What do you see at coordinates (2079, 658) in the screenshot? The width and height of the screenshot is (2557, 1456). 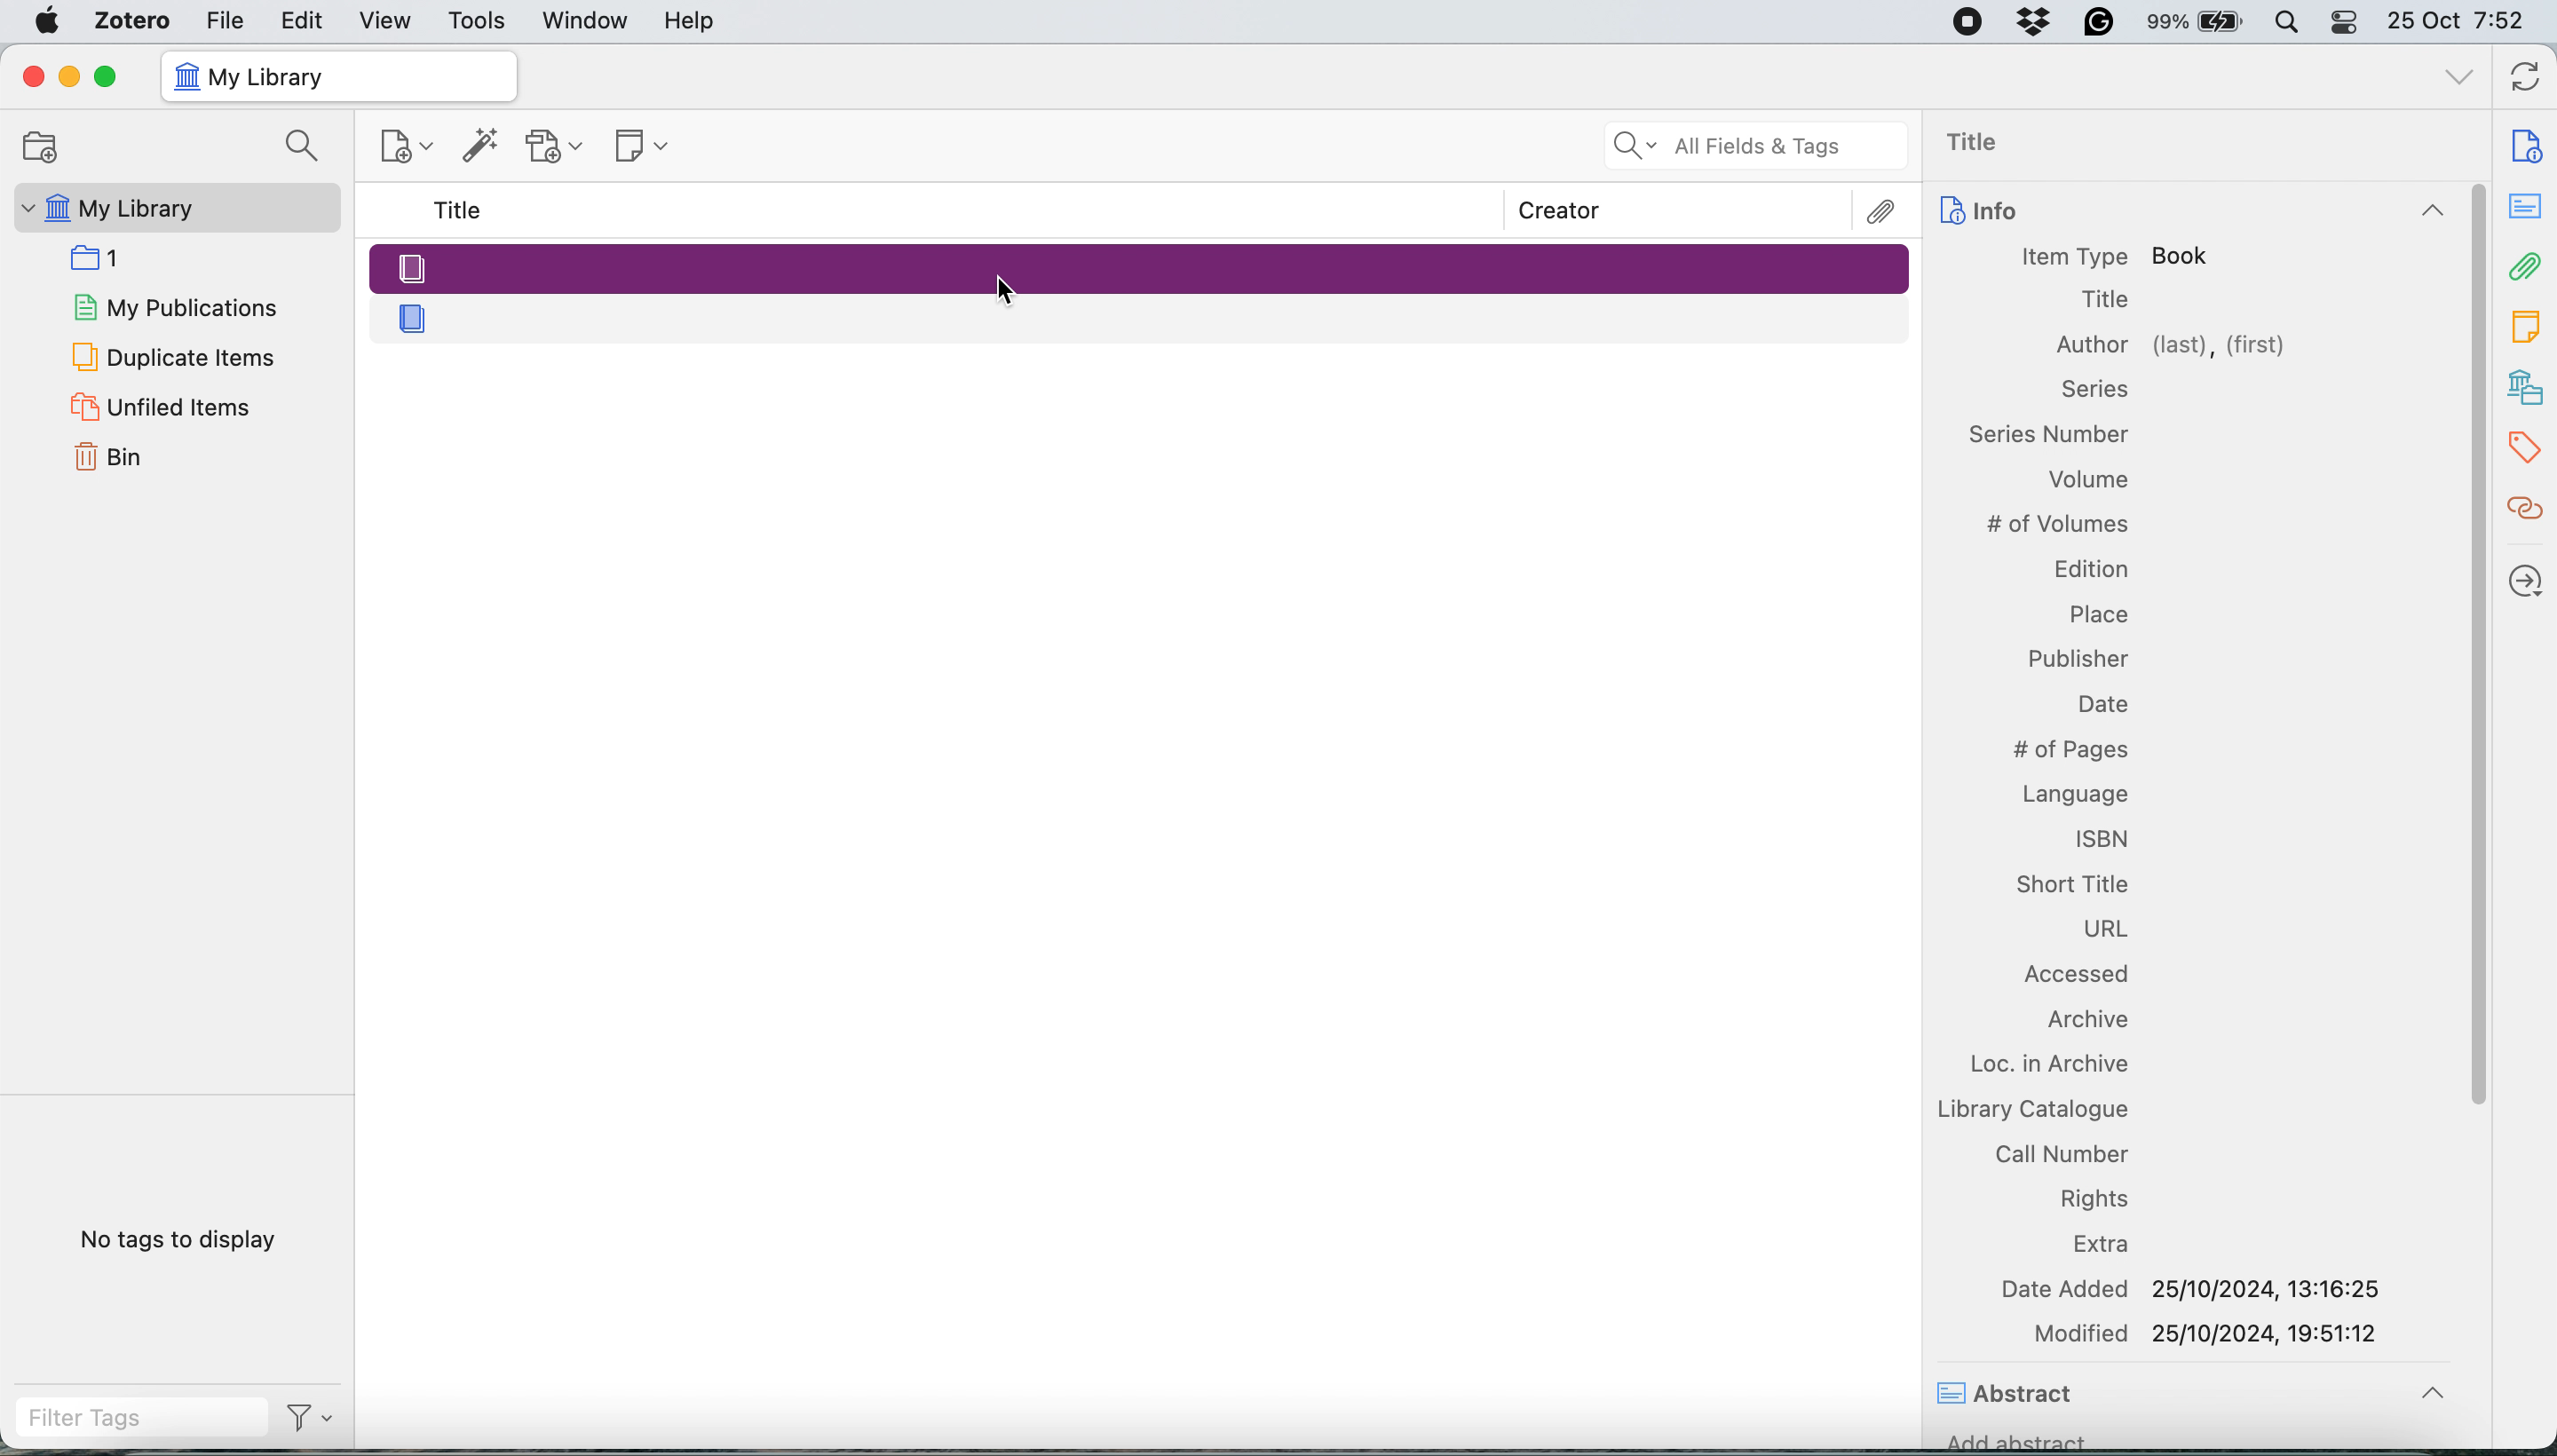 I see `Publisher` at bounding box center [2079, 658].